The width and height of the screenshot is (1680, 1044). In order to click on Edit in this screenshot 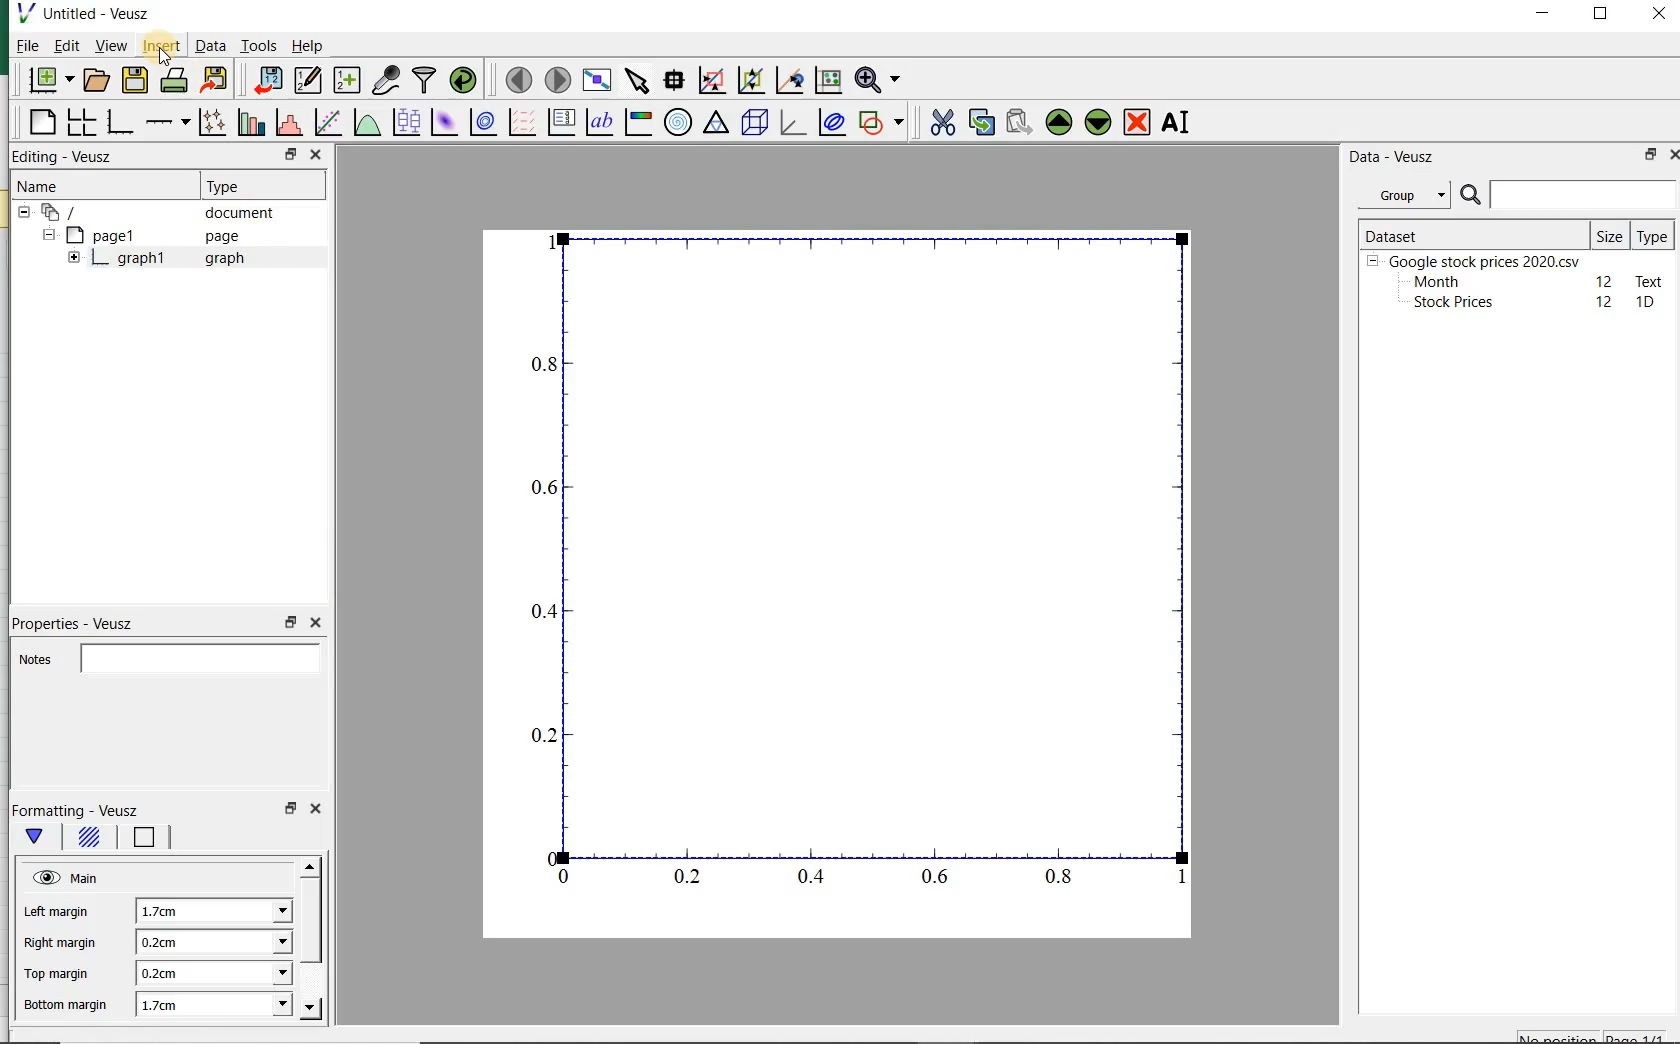, I will do `click(65, 45)`.